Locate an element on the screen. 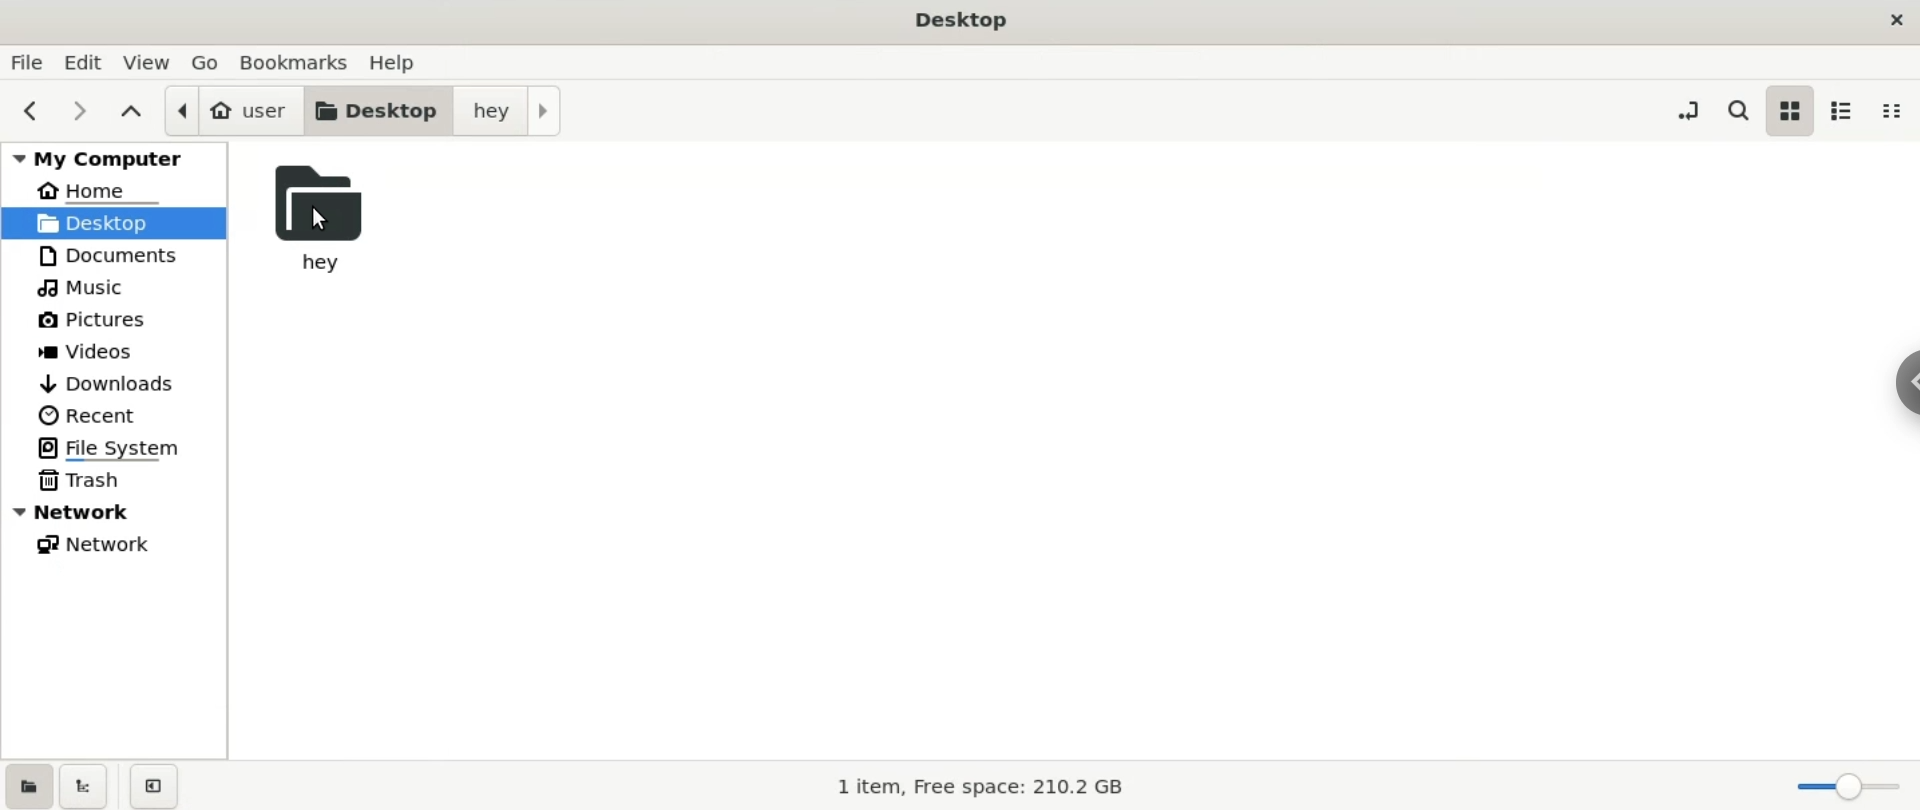  Sidebar is located at coordinates (1903, 384).